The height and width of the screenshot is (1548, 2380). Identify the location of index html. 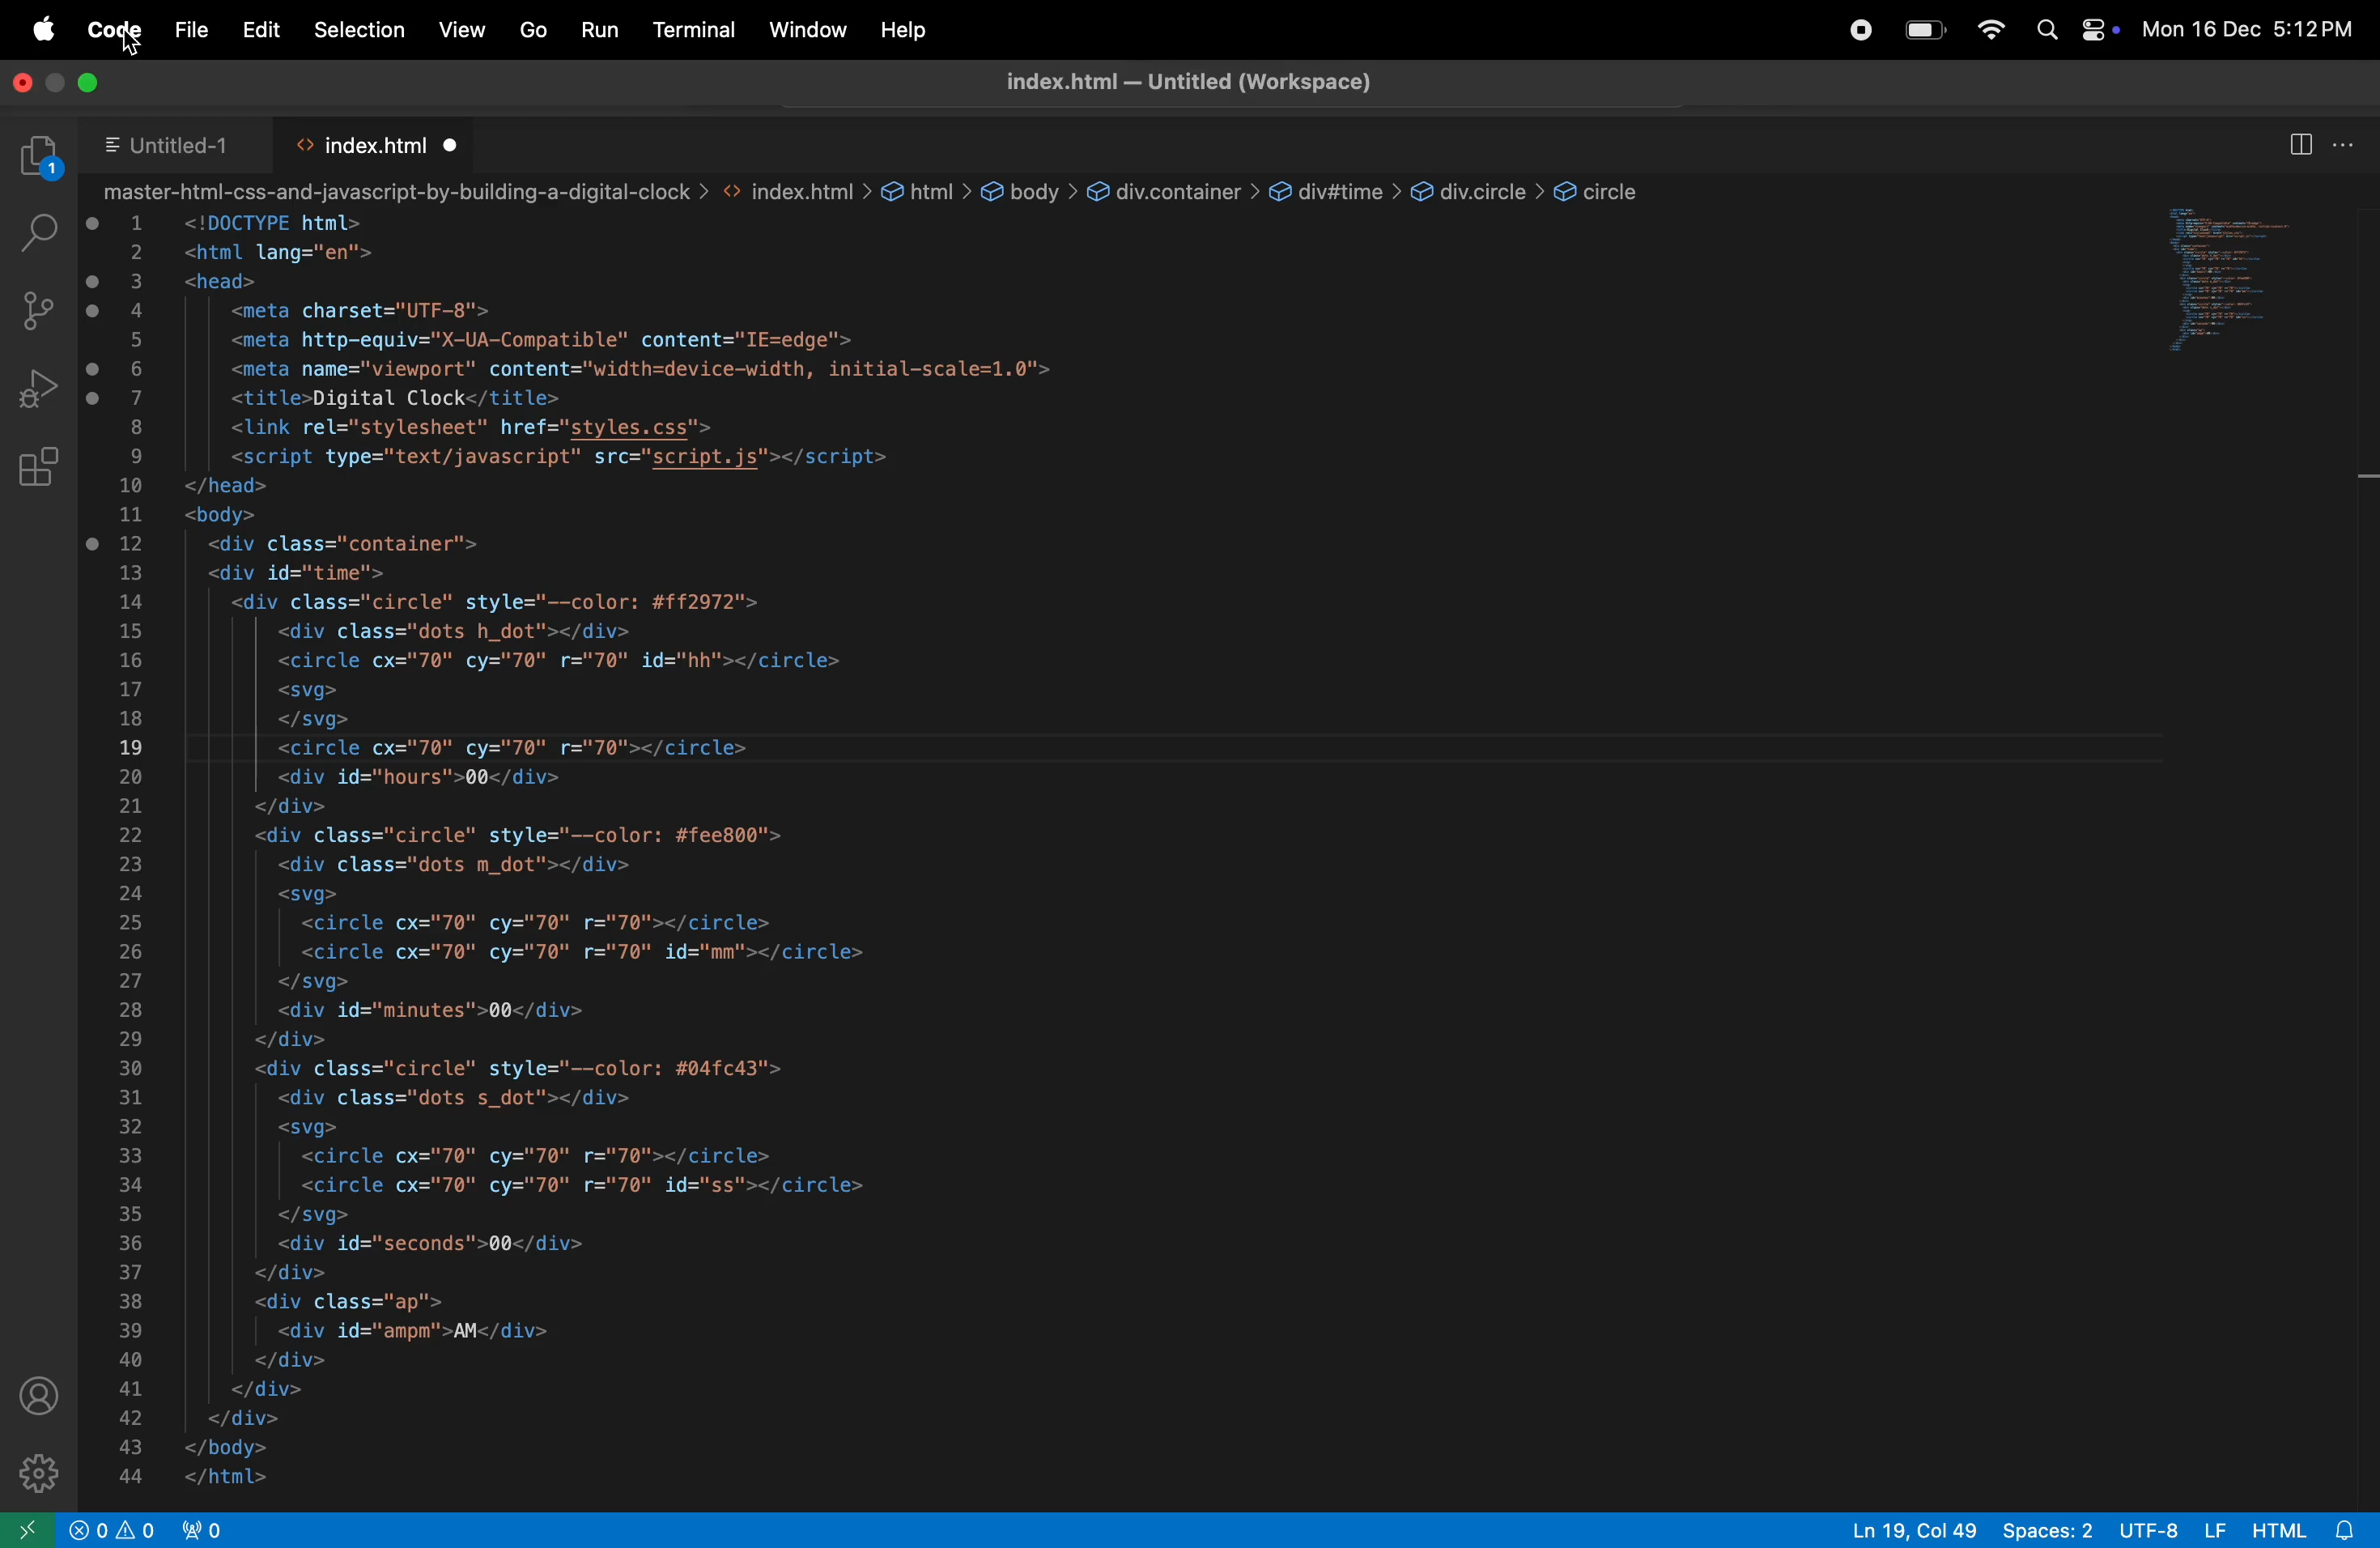
(380, 140).